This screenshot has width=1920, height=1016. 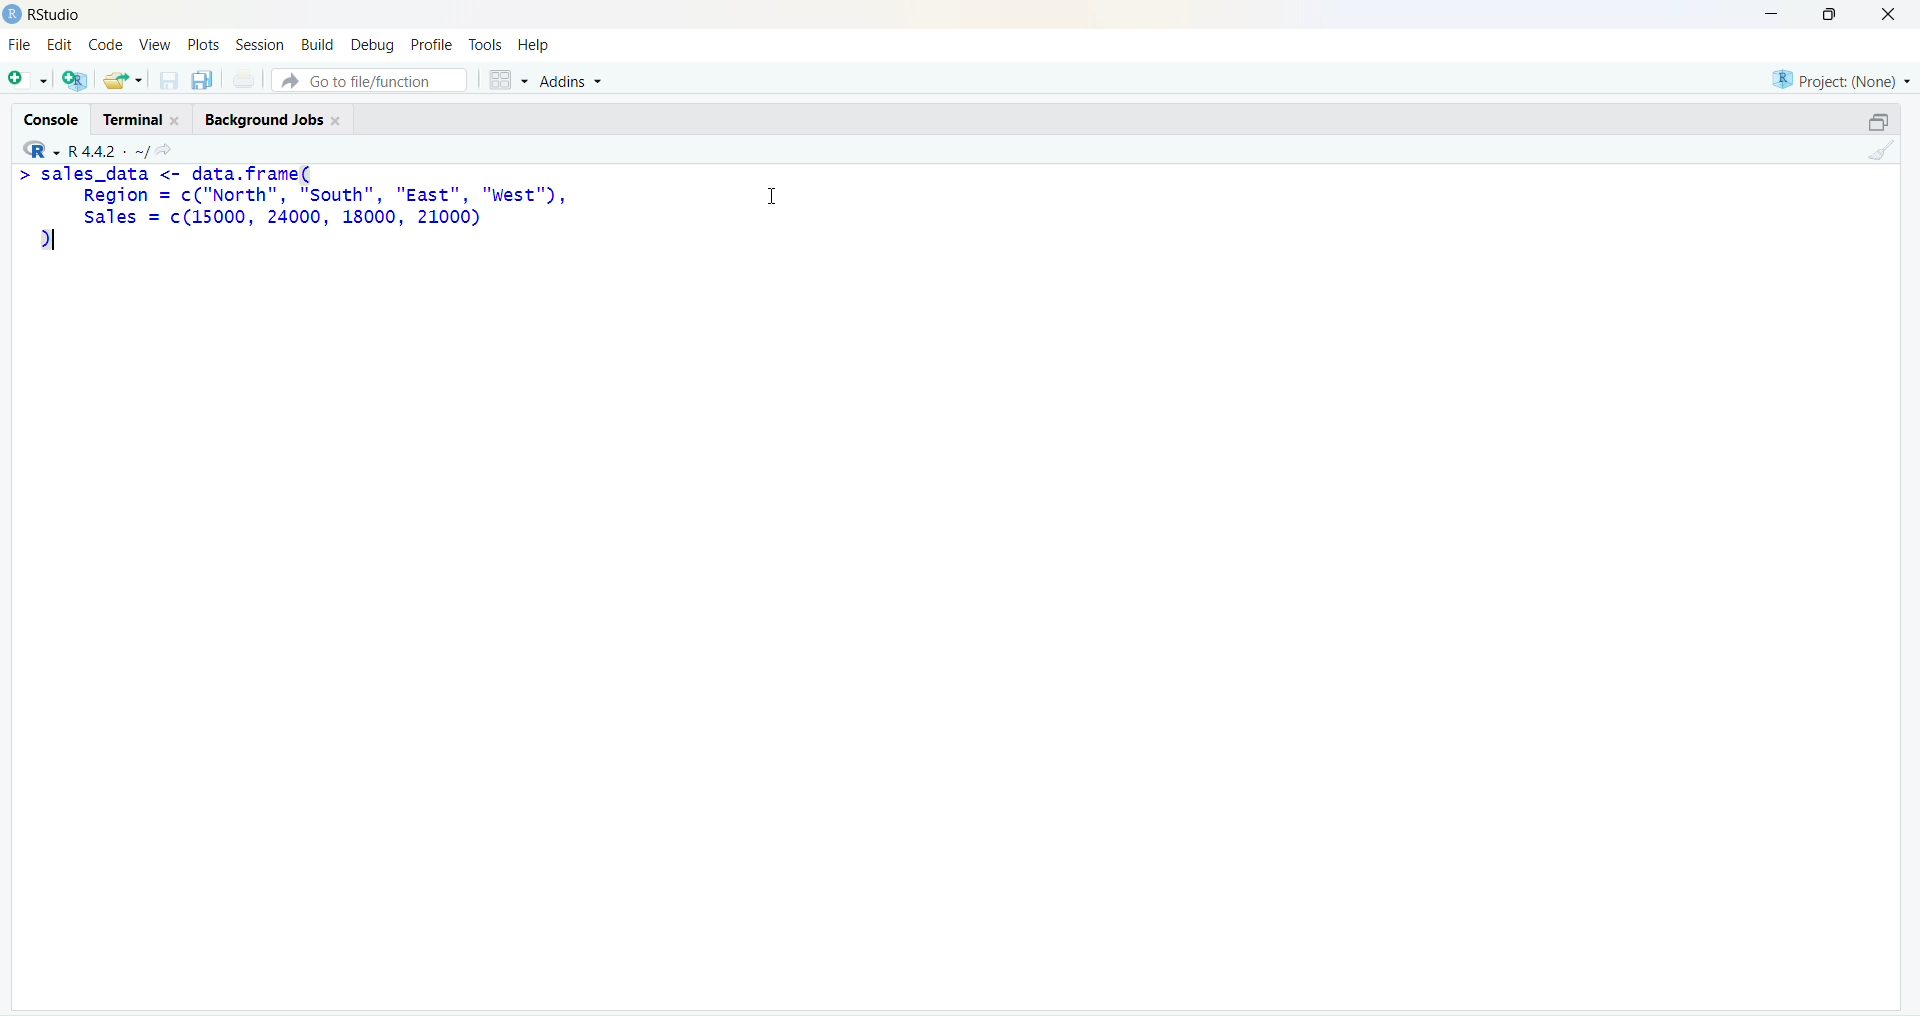 What do you see at coordinates (202, 81) in the screenshot?
I see `save as` at bounding box center [202, 81].